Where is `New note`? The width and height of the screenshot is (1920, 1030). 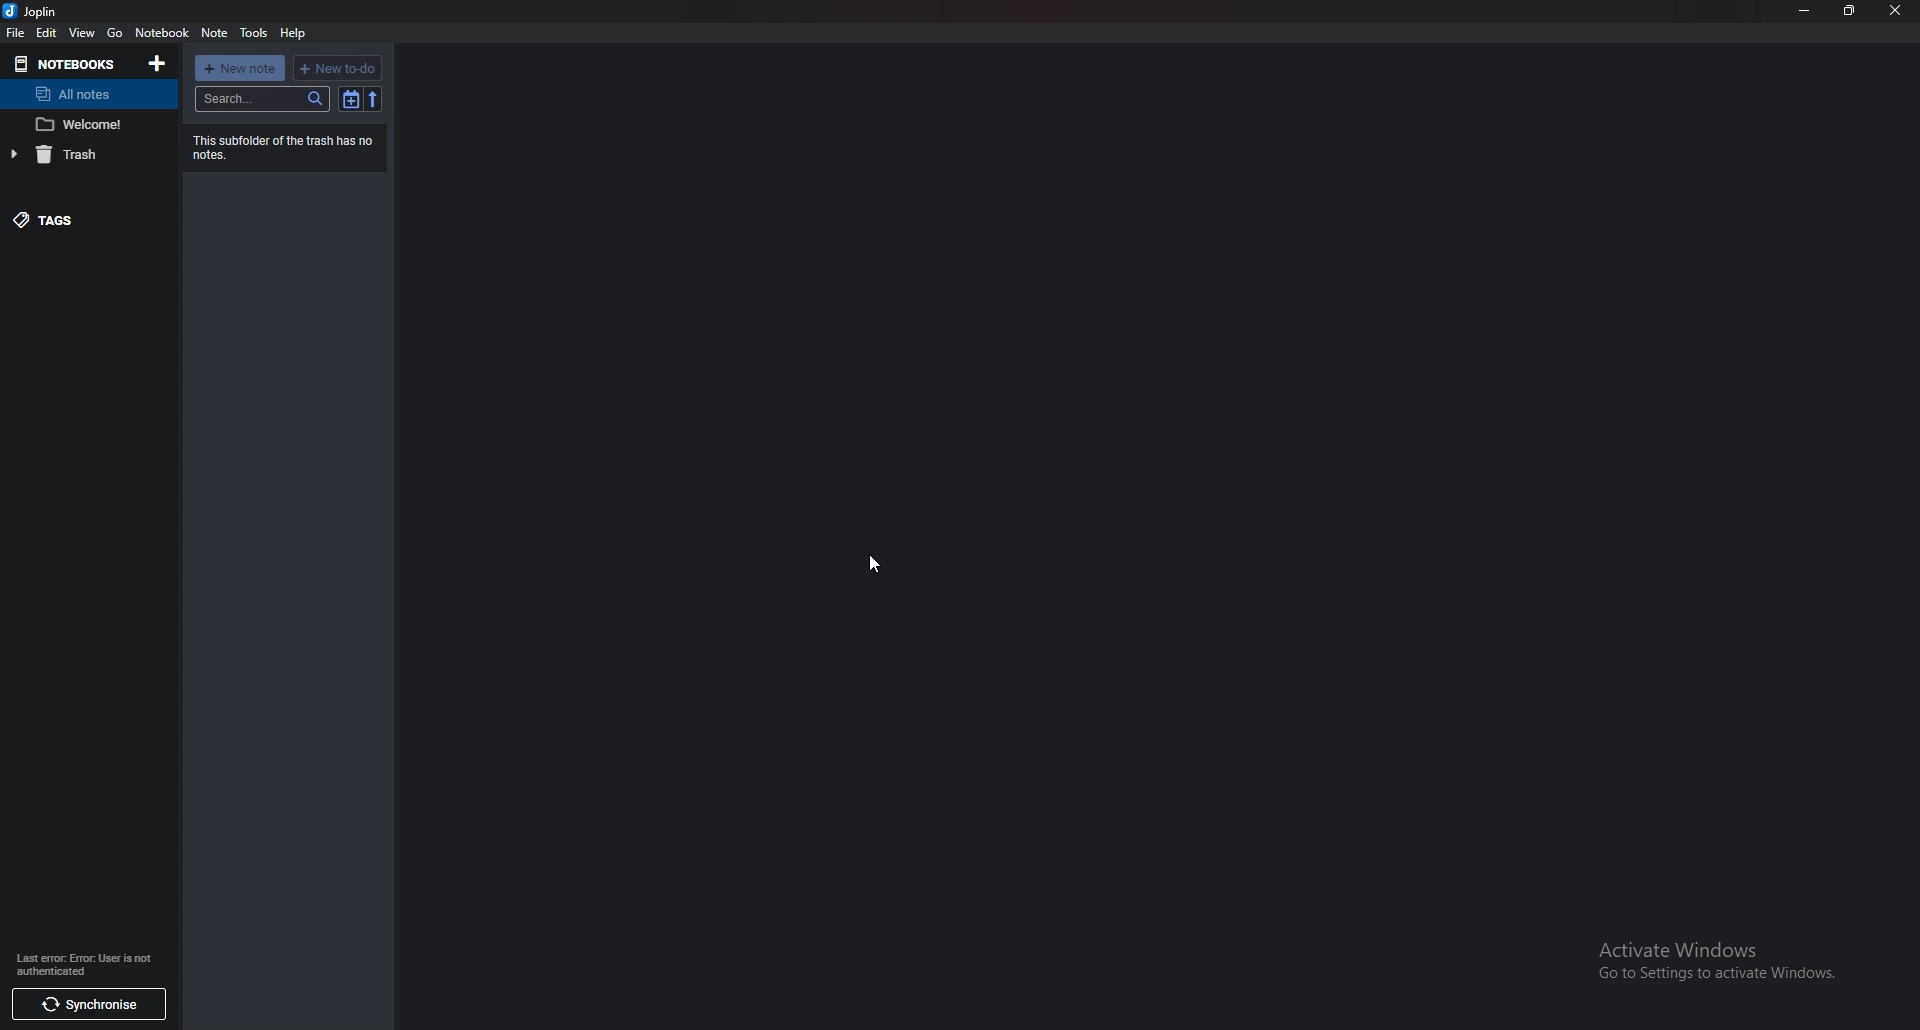
New note is located at coordinates (239, 67).